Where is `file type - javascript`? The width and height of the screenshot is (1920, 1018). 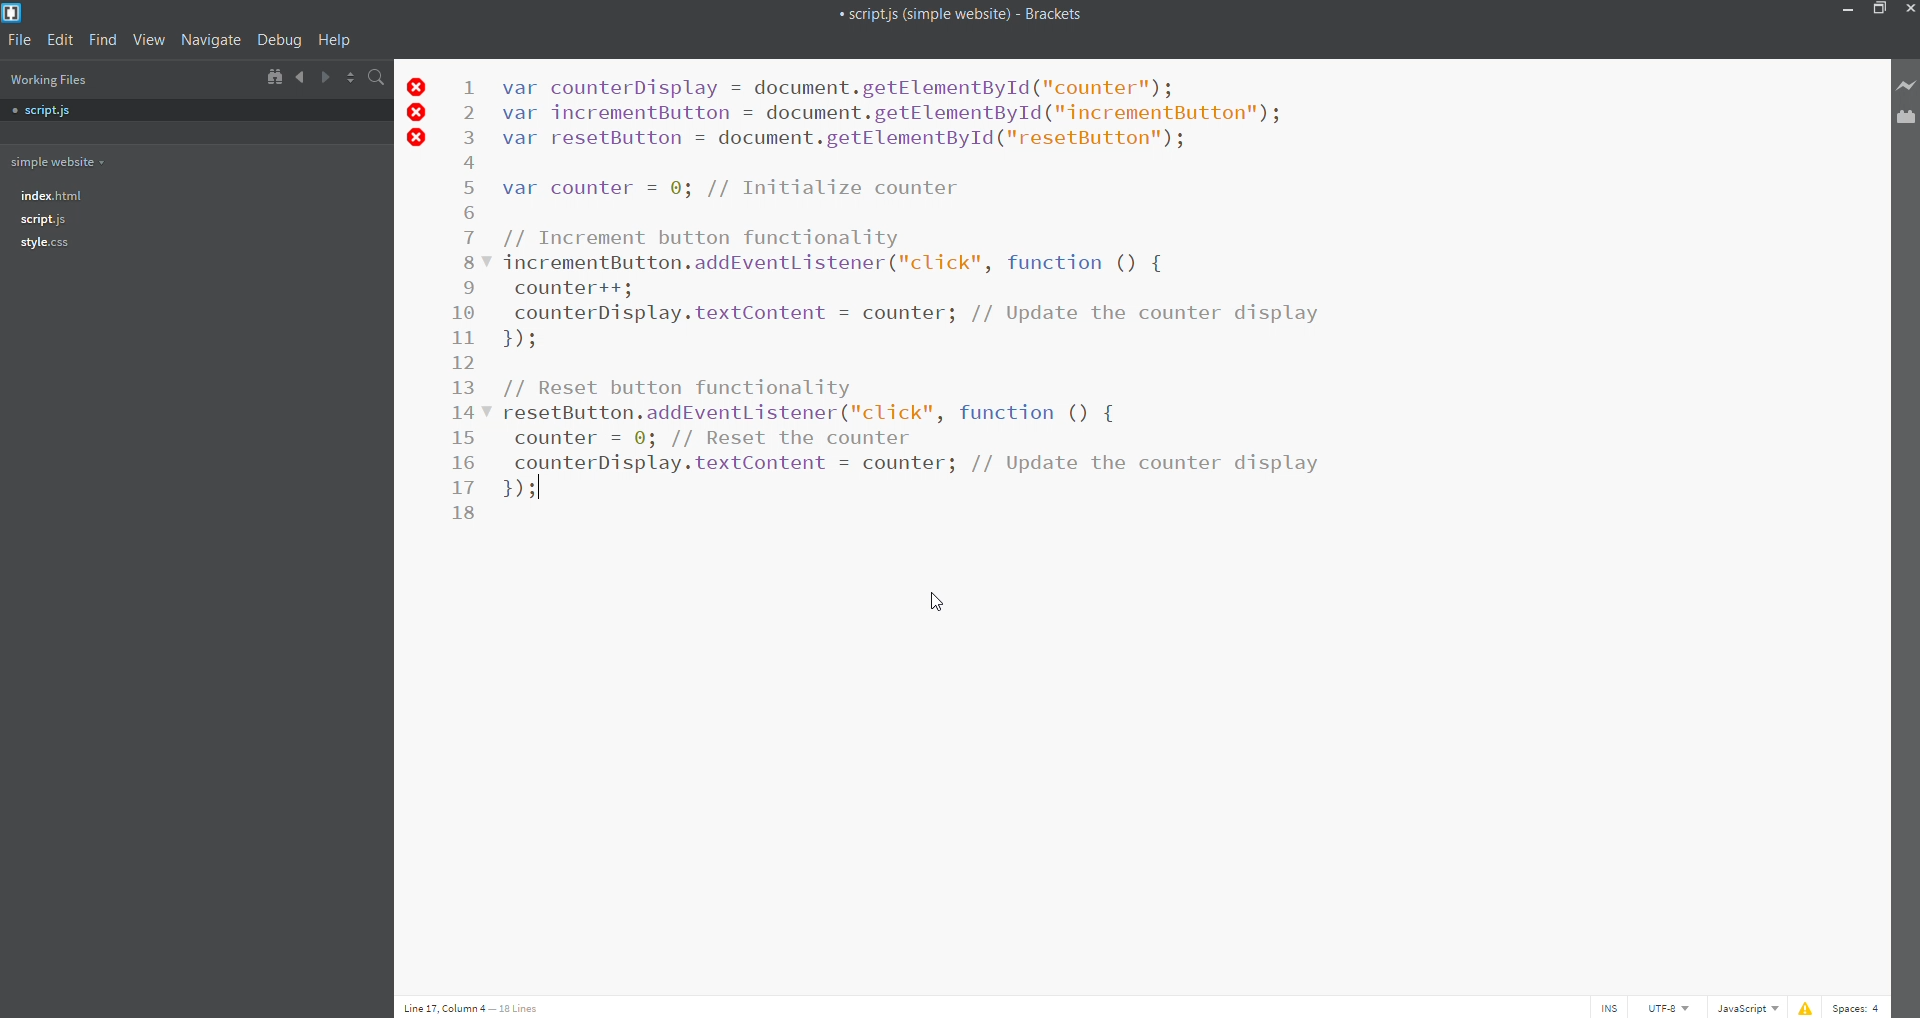
file type - javascript is located at coordinates (1746, 1007).